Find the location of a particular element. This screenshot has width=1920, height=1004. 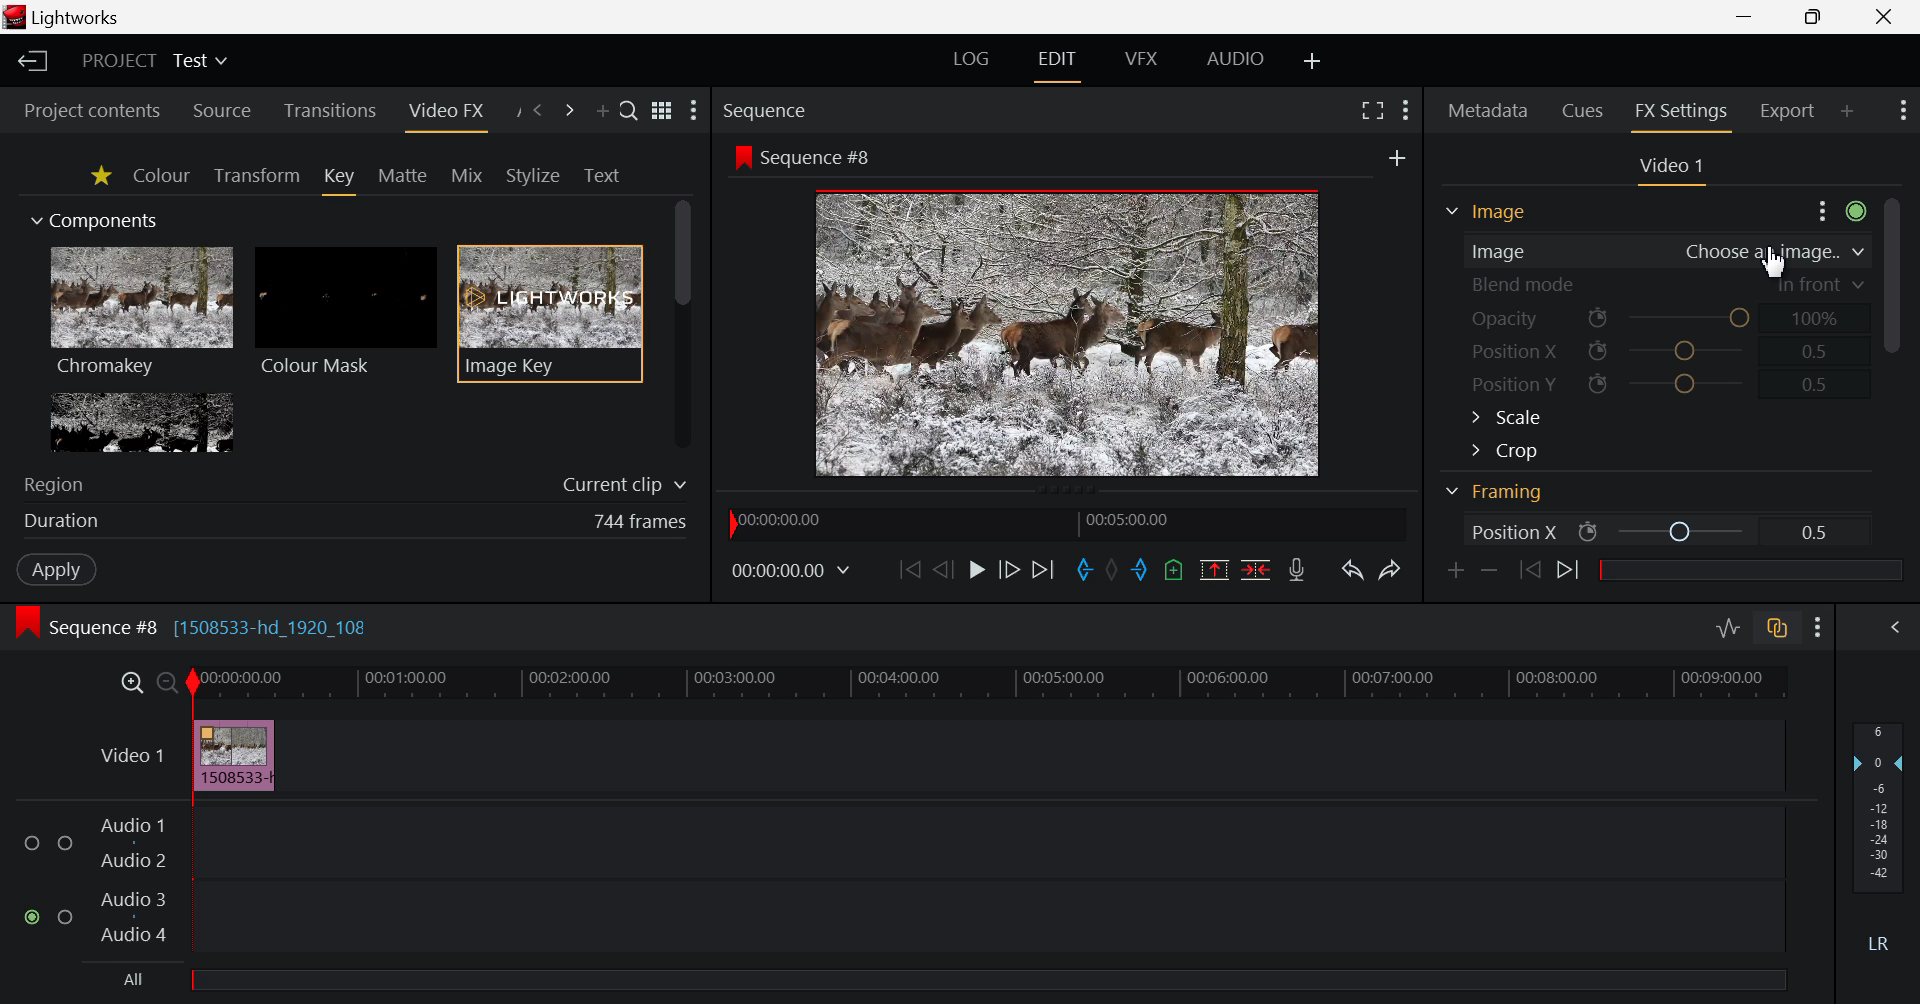

Key is located at coordinates (340, 181).